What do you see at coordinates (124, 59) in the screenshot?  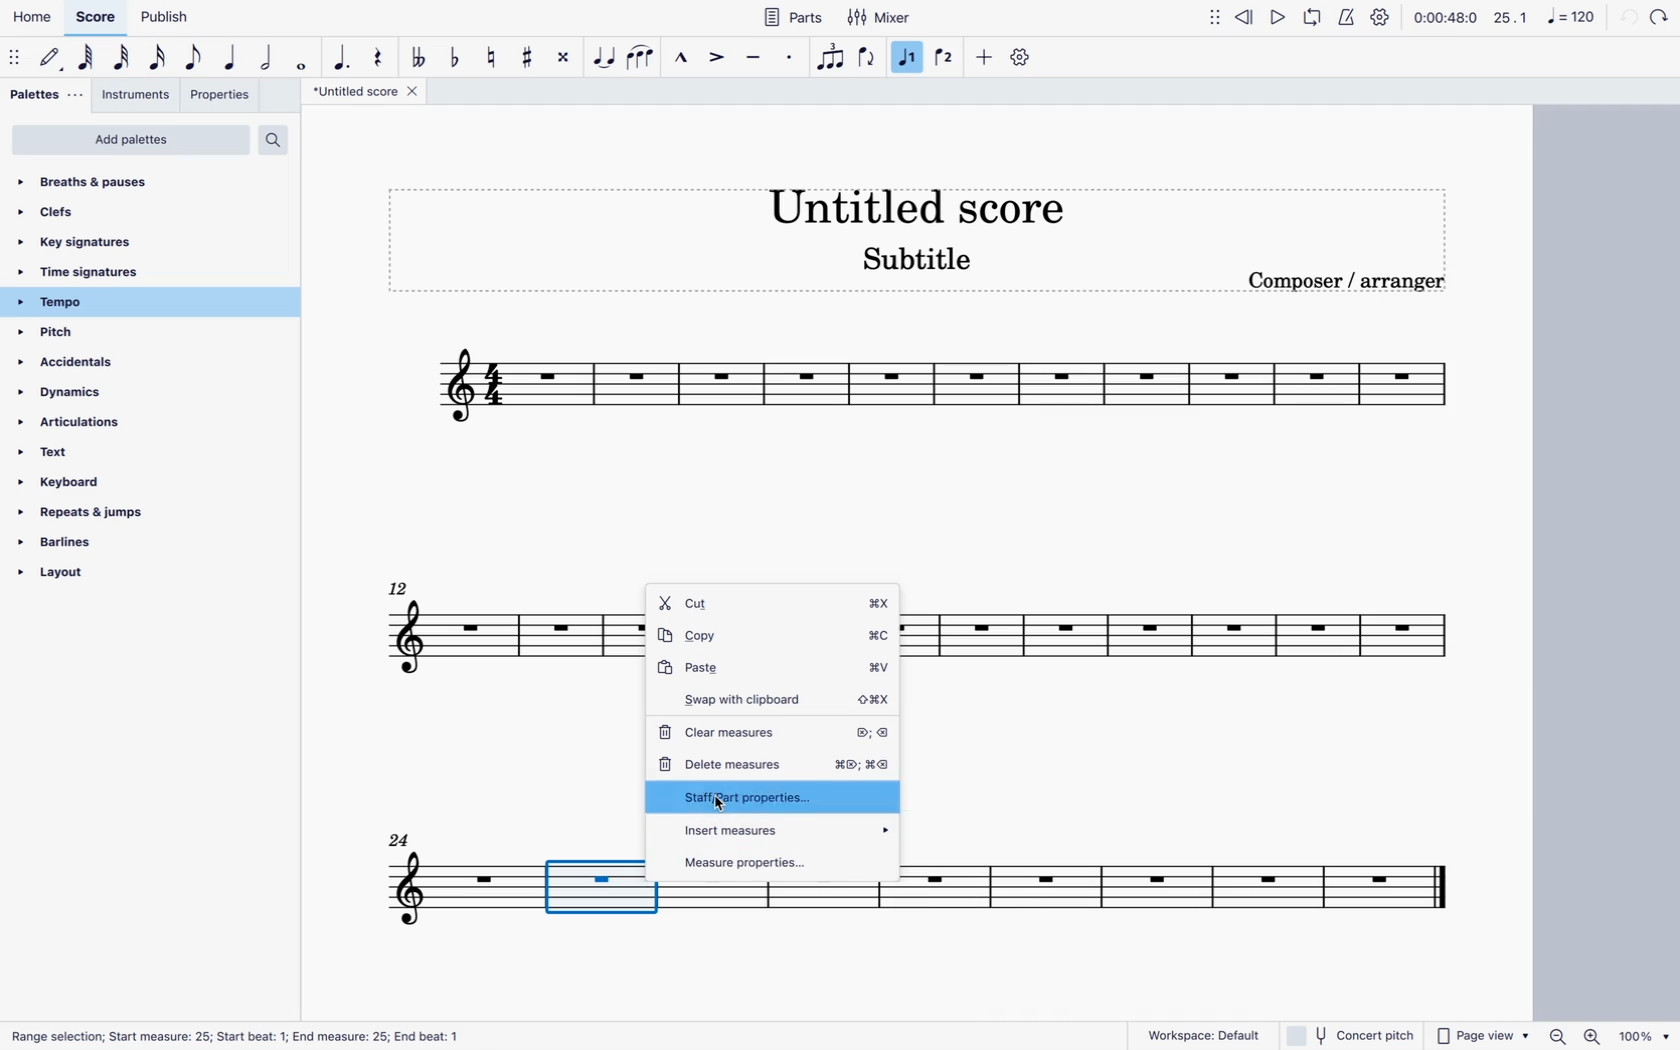 I see `32nd note` at bounding box center [124, 59].